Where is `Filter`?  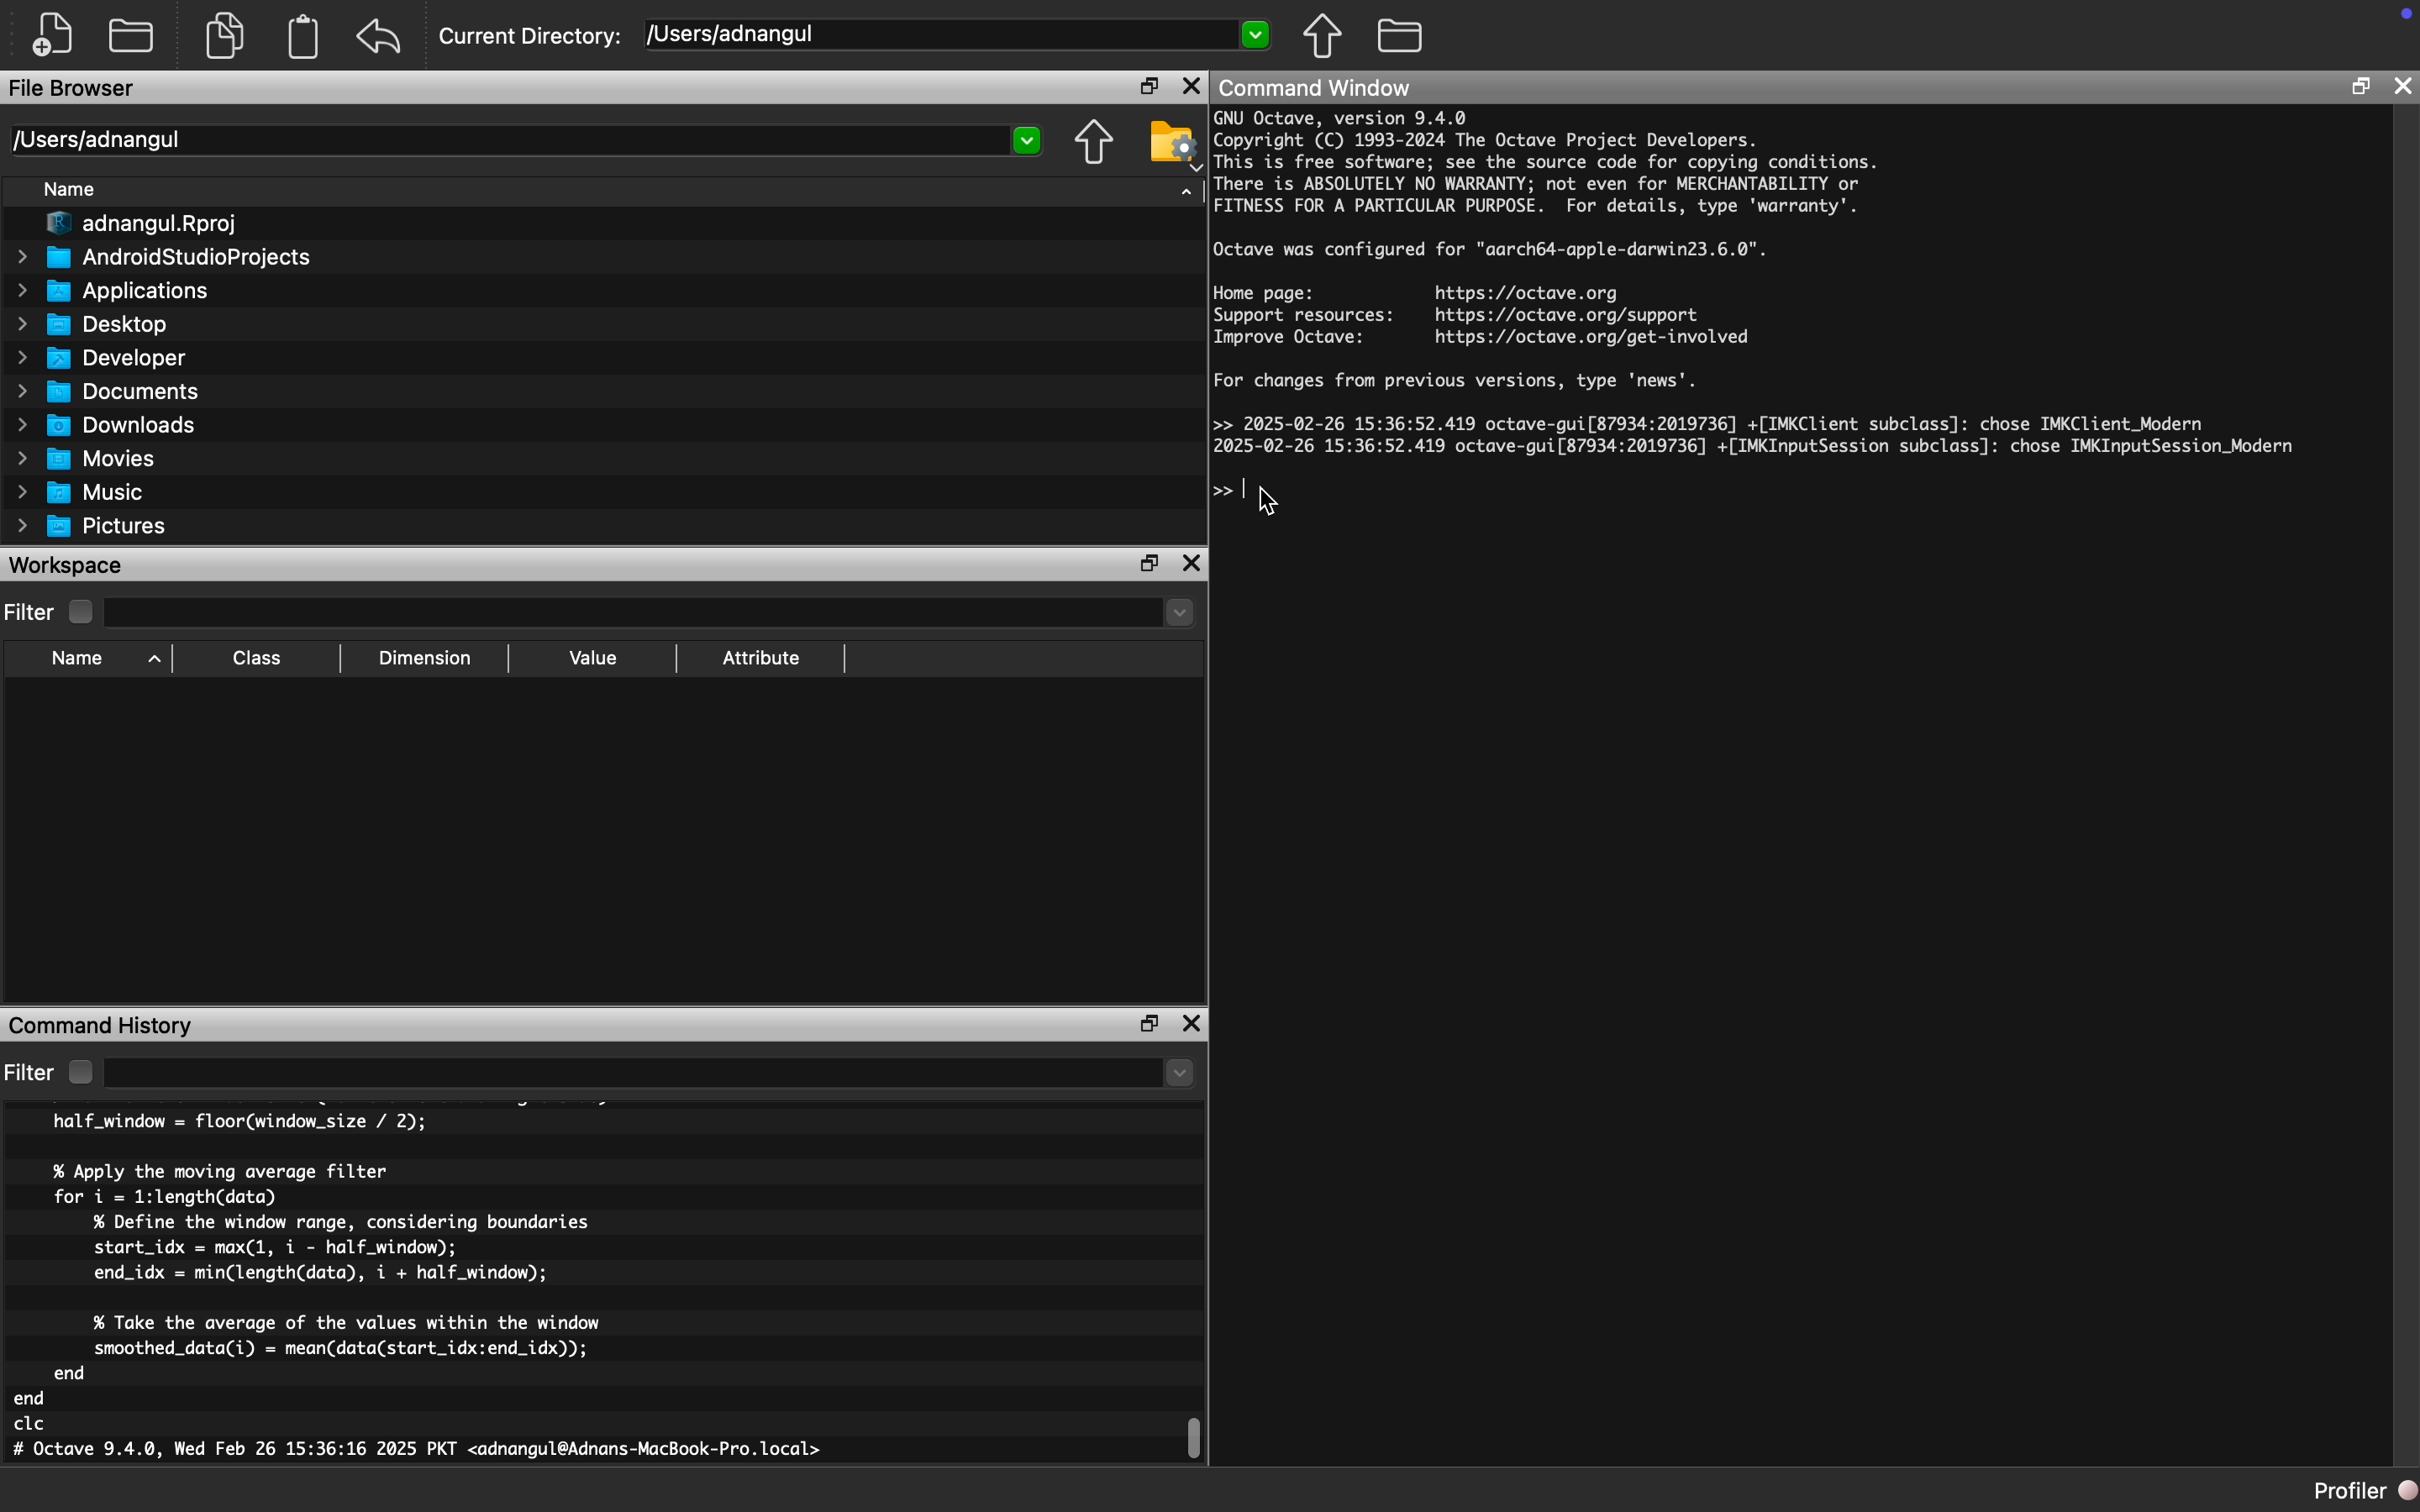
Filter is located at coordinates (31, 1074).